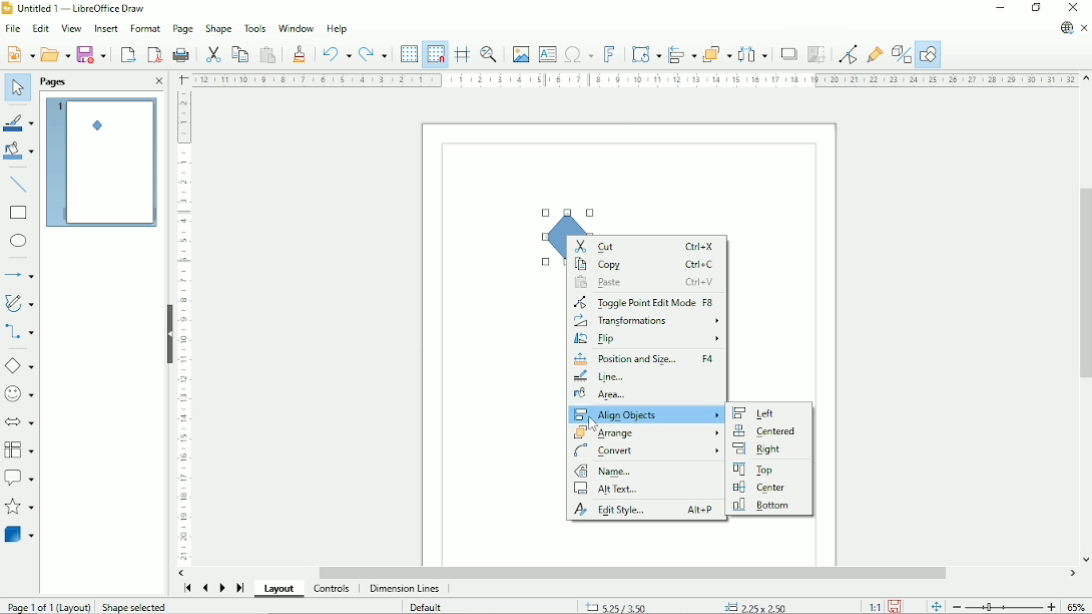  Describe the element at coordinates (648, 376) in the screenshot. I see `Line` at that location.